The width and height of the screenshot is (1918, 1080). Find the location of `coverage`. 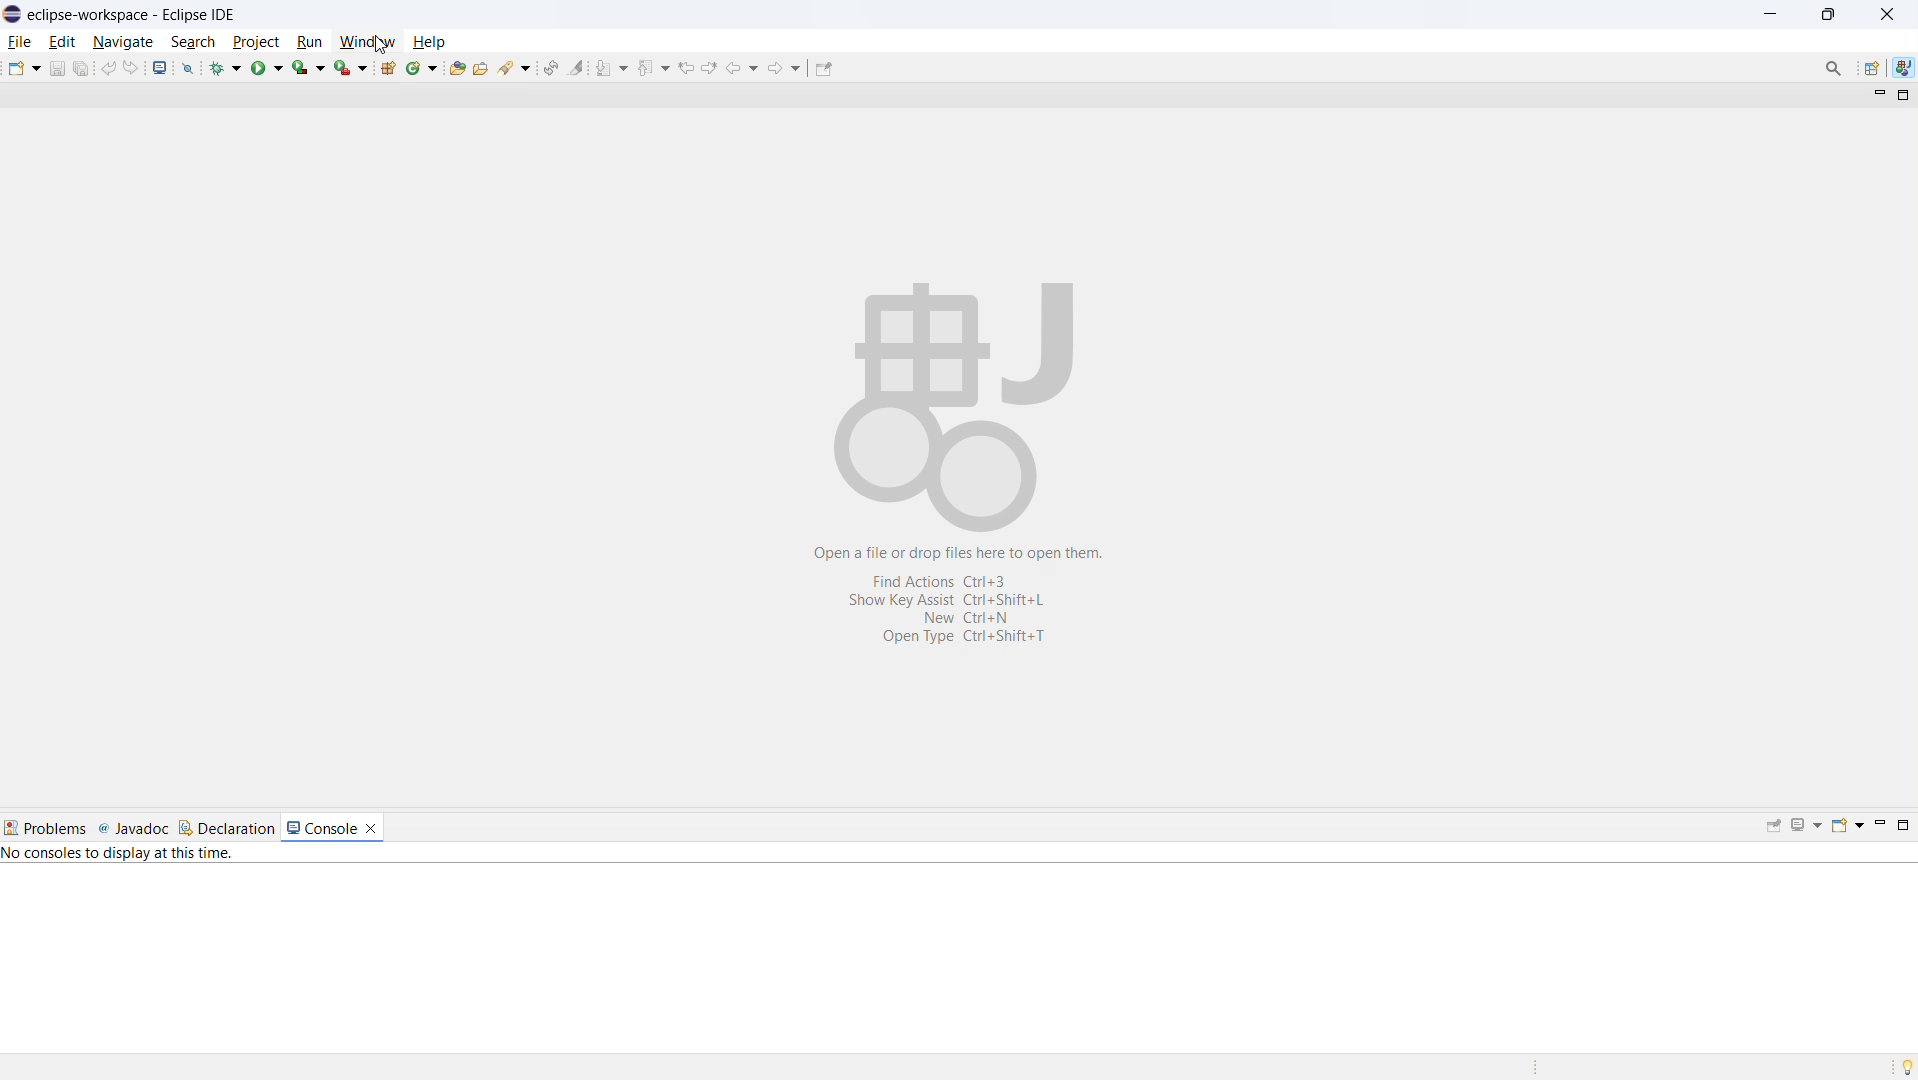

coverage is located at coordinates (308, 67).